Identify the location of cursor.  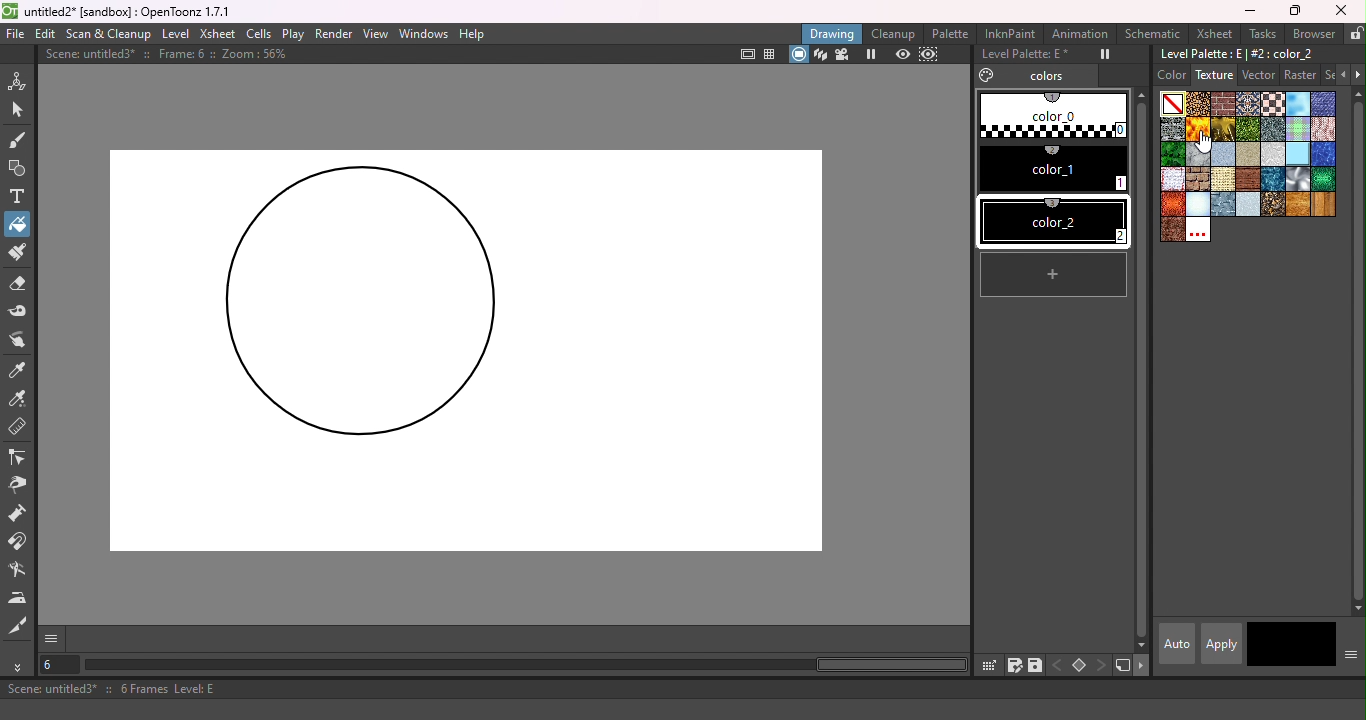
(1203, 143).